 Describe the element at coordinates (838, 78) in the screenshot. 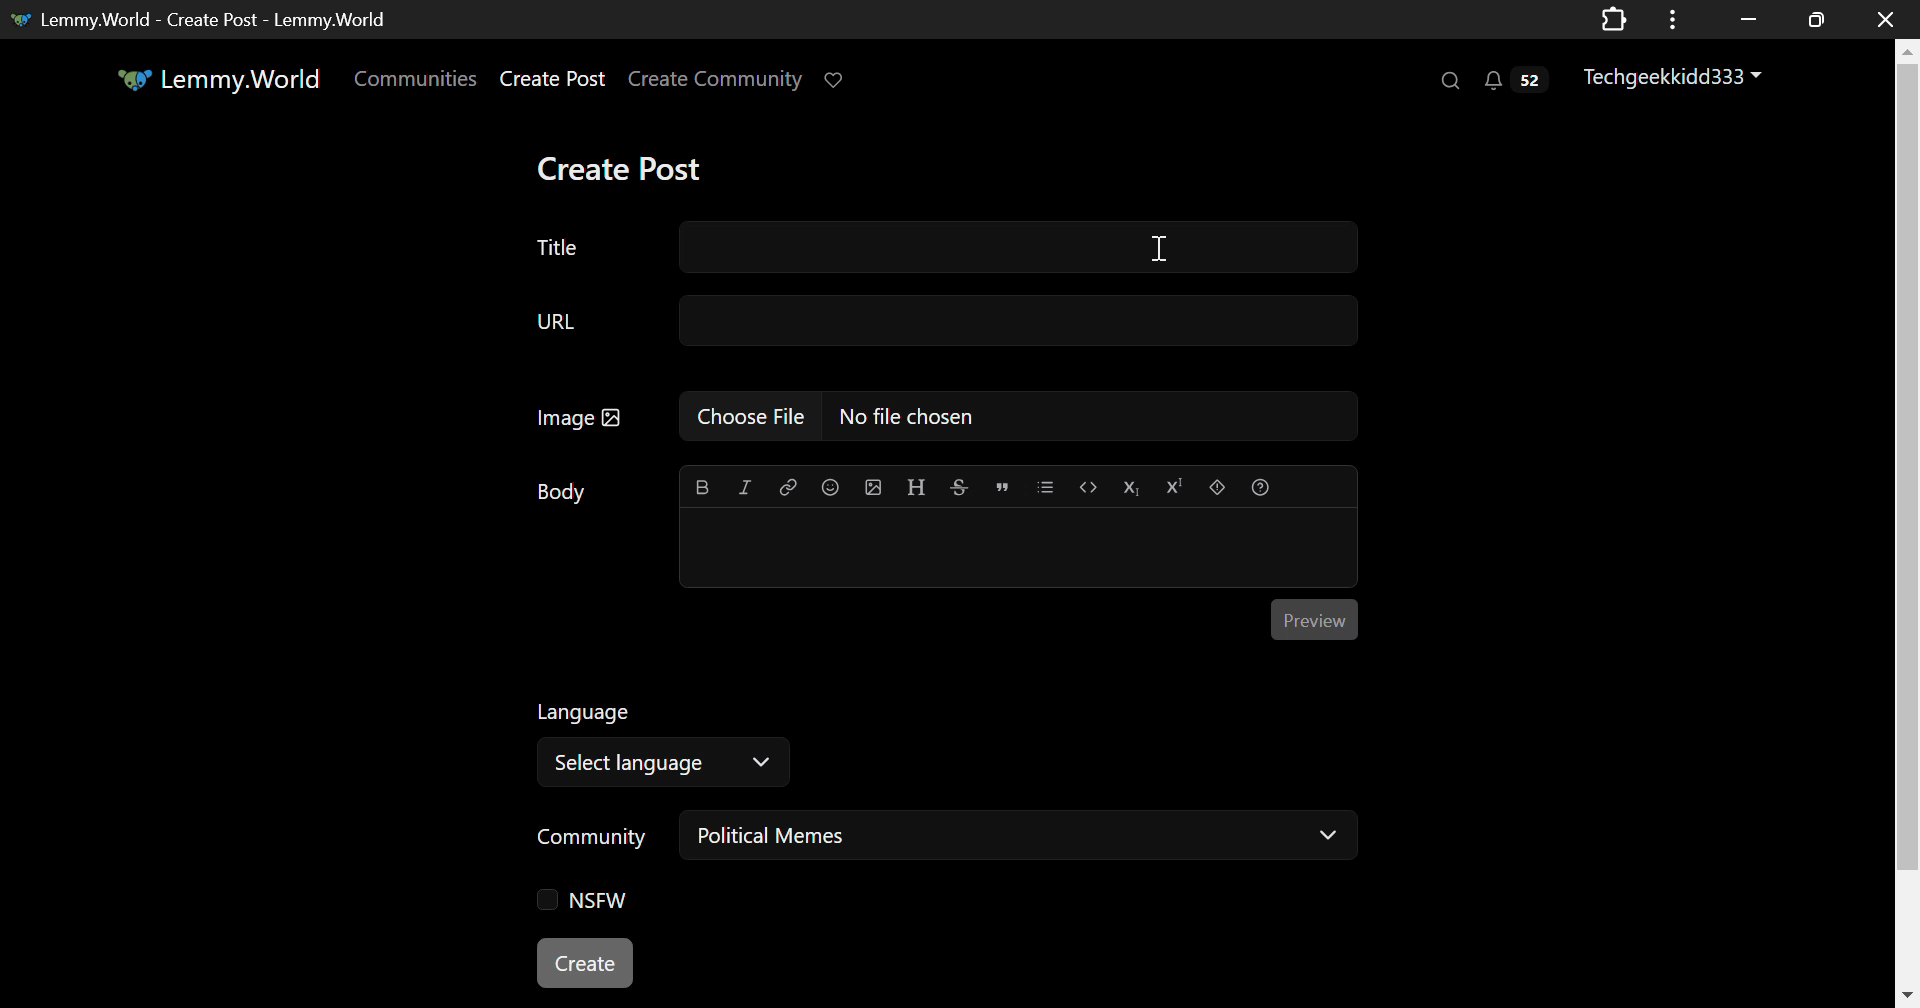

I see `Donate to Lemmy` at that location.